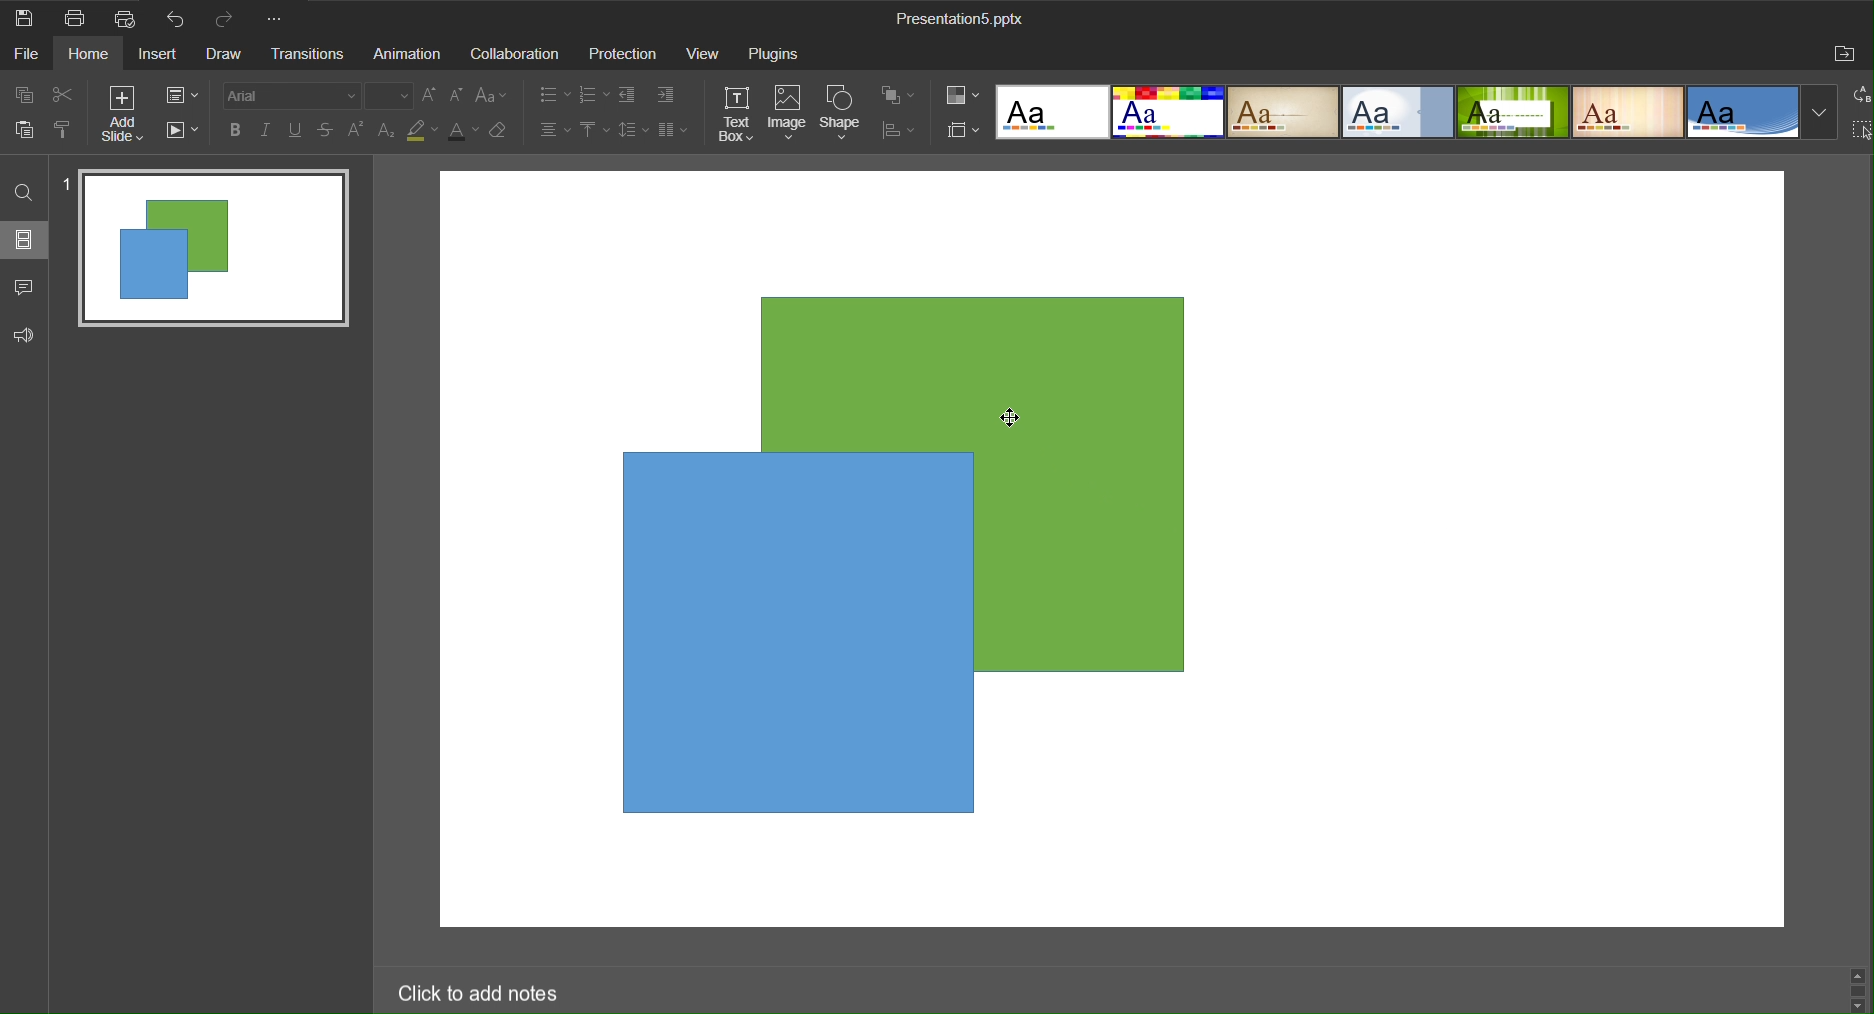 This screenshot has height=1014, width=1874. What do you see at coordinates (66, 131) in the screenshot?
I see `Copy Style` at bounding box center [66, 131].